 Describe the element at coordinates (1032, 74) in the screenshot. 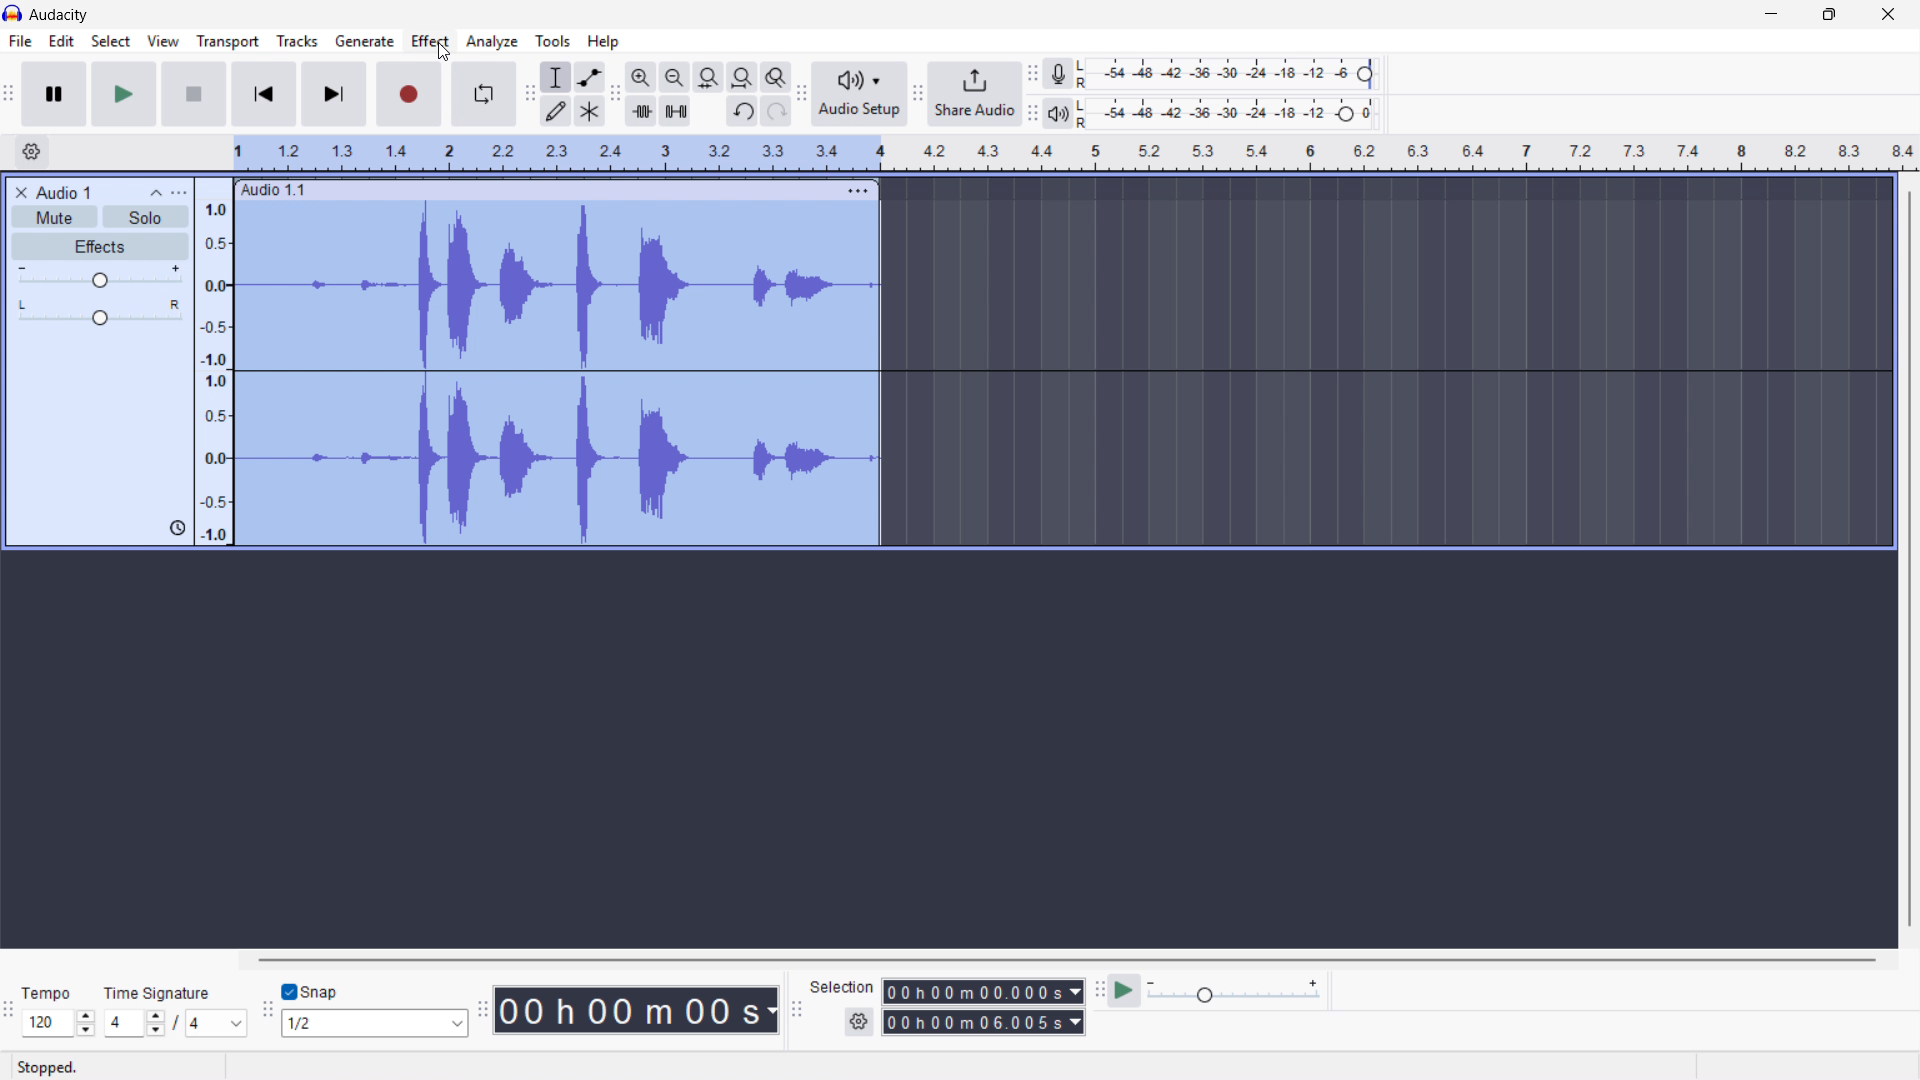

I see `Recording metre toolbar` at that location.